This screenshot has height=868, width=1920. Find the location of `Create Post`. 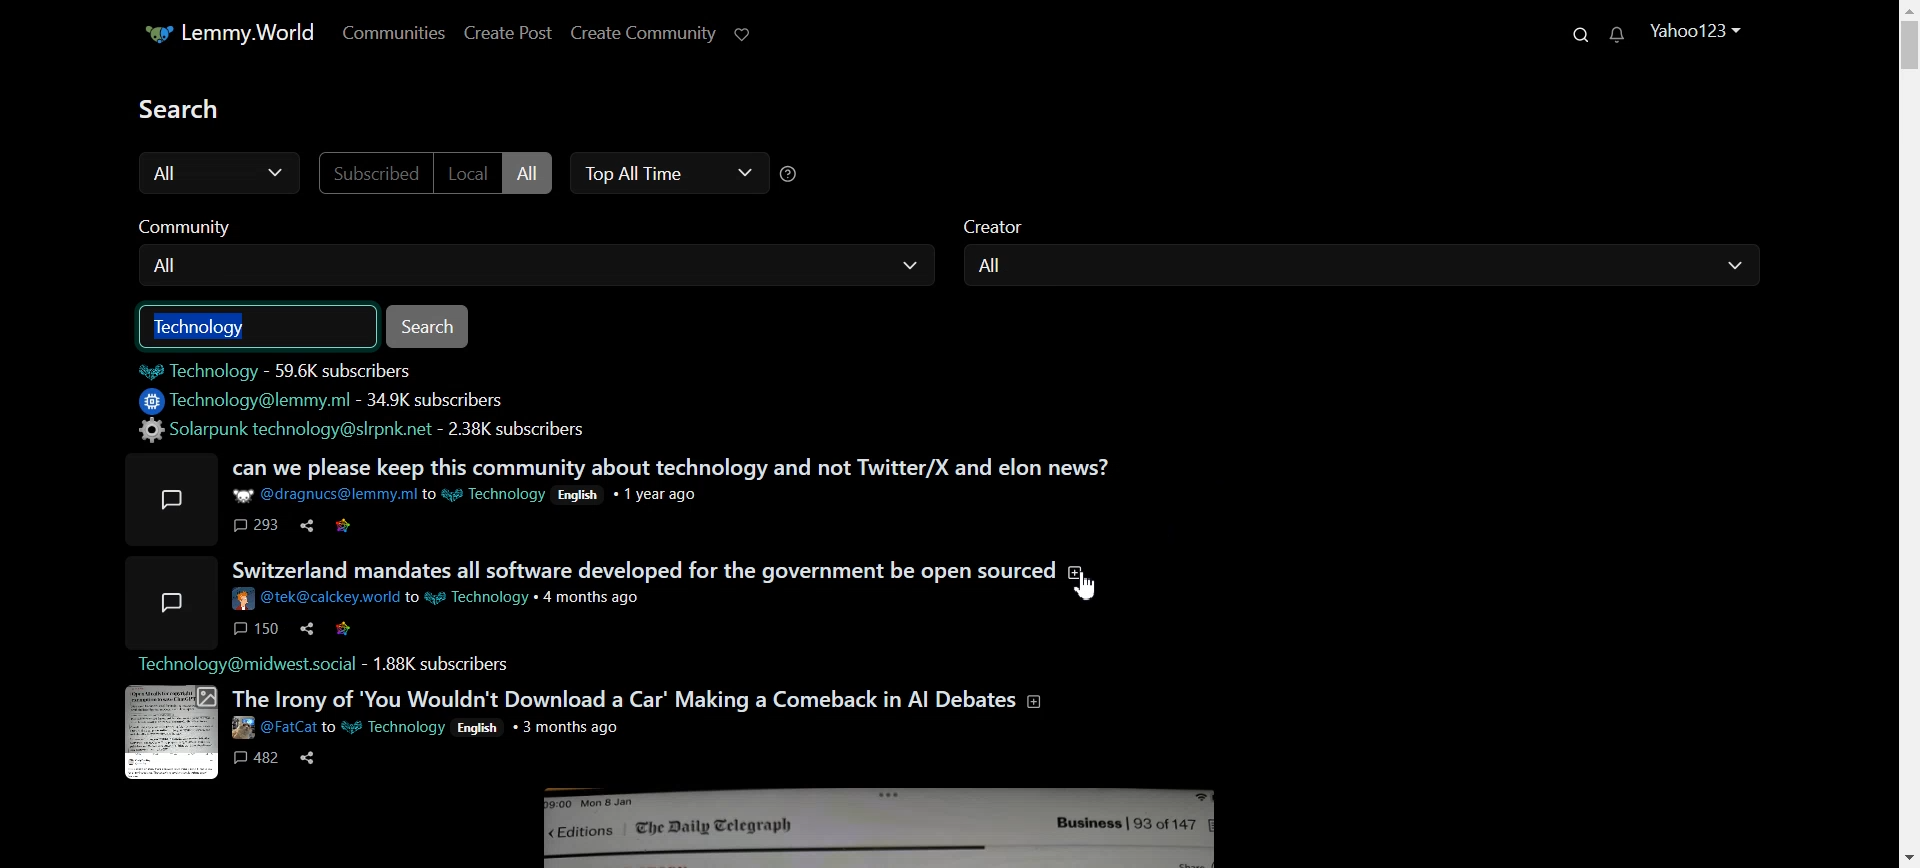

Create Post is located at coordinates (511, 33).